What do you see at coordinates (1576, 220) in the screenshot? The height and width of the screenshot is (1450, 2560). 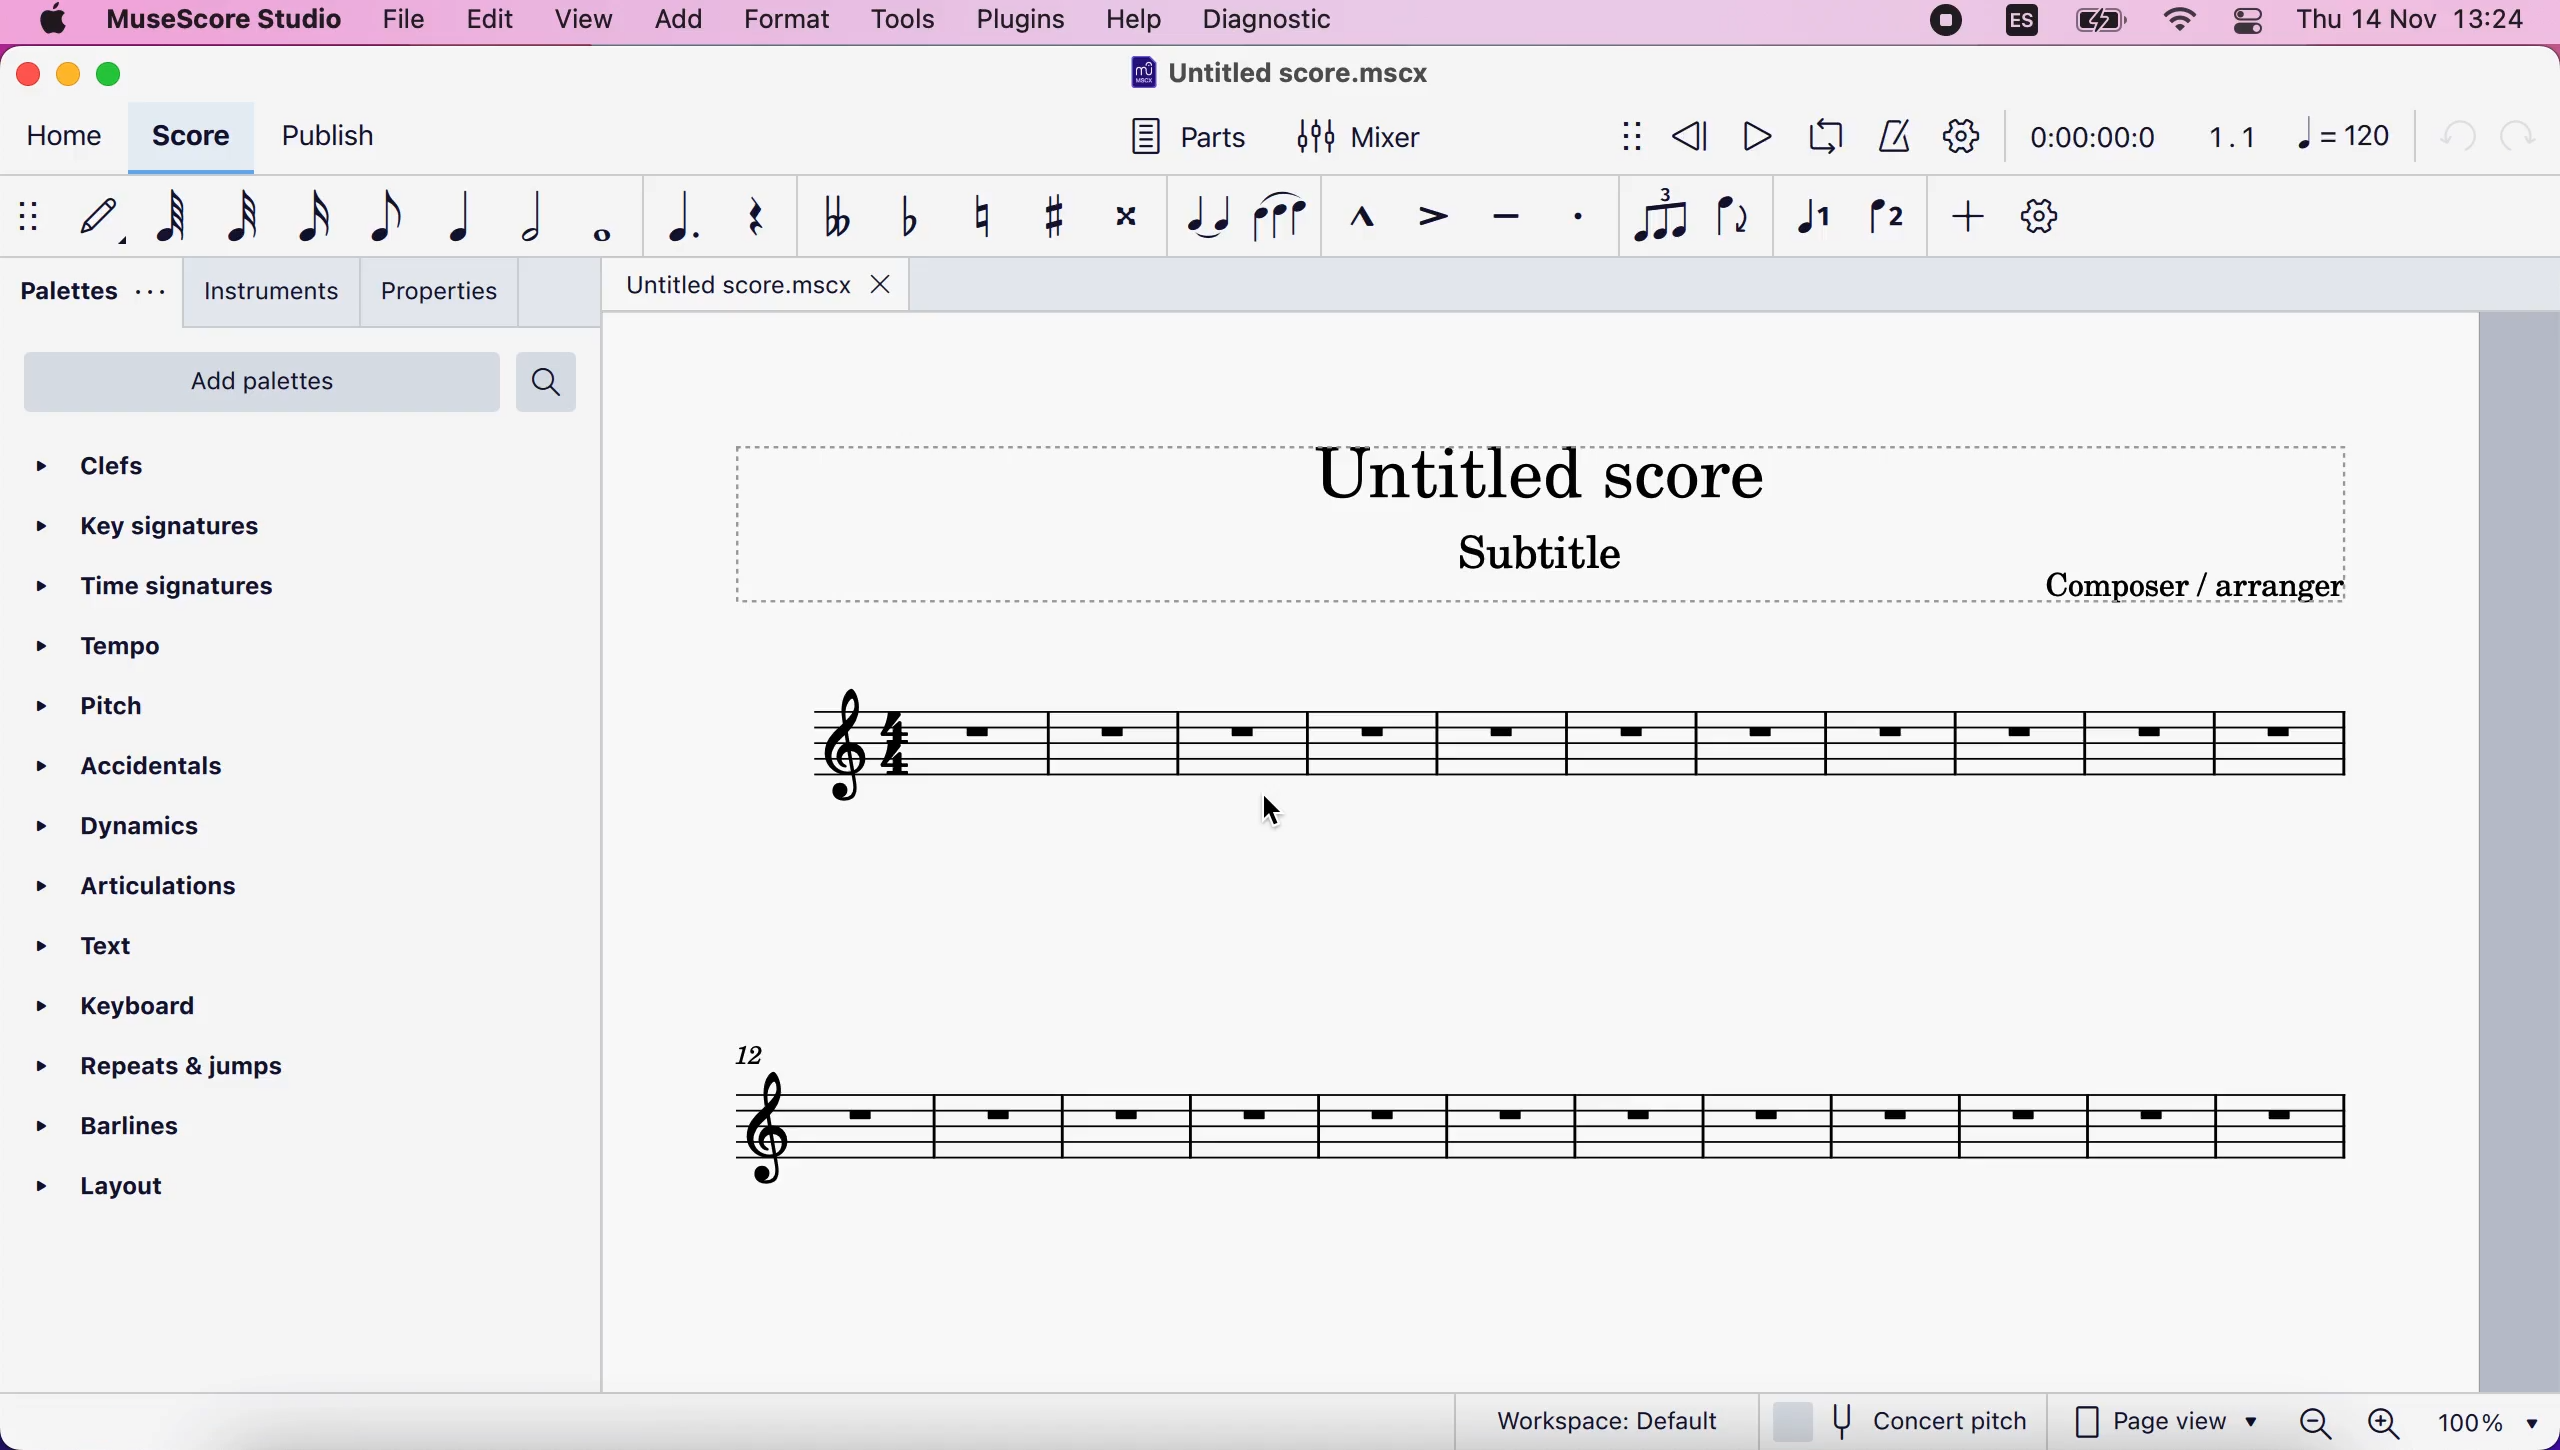 I see `staccato` at bounding box center [1576, 220].